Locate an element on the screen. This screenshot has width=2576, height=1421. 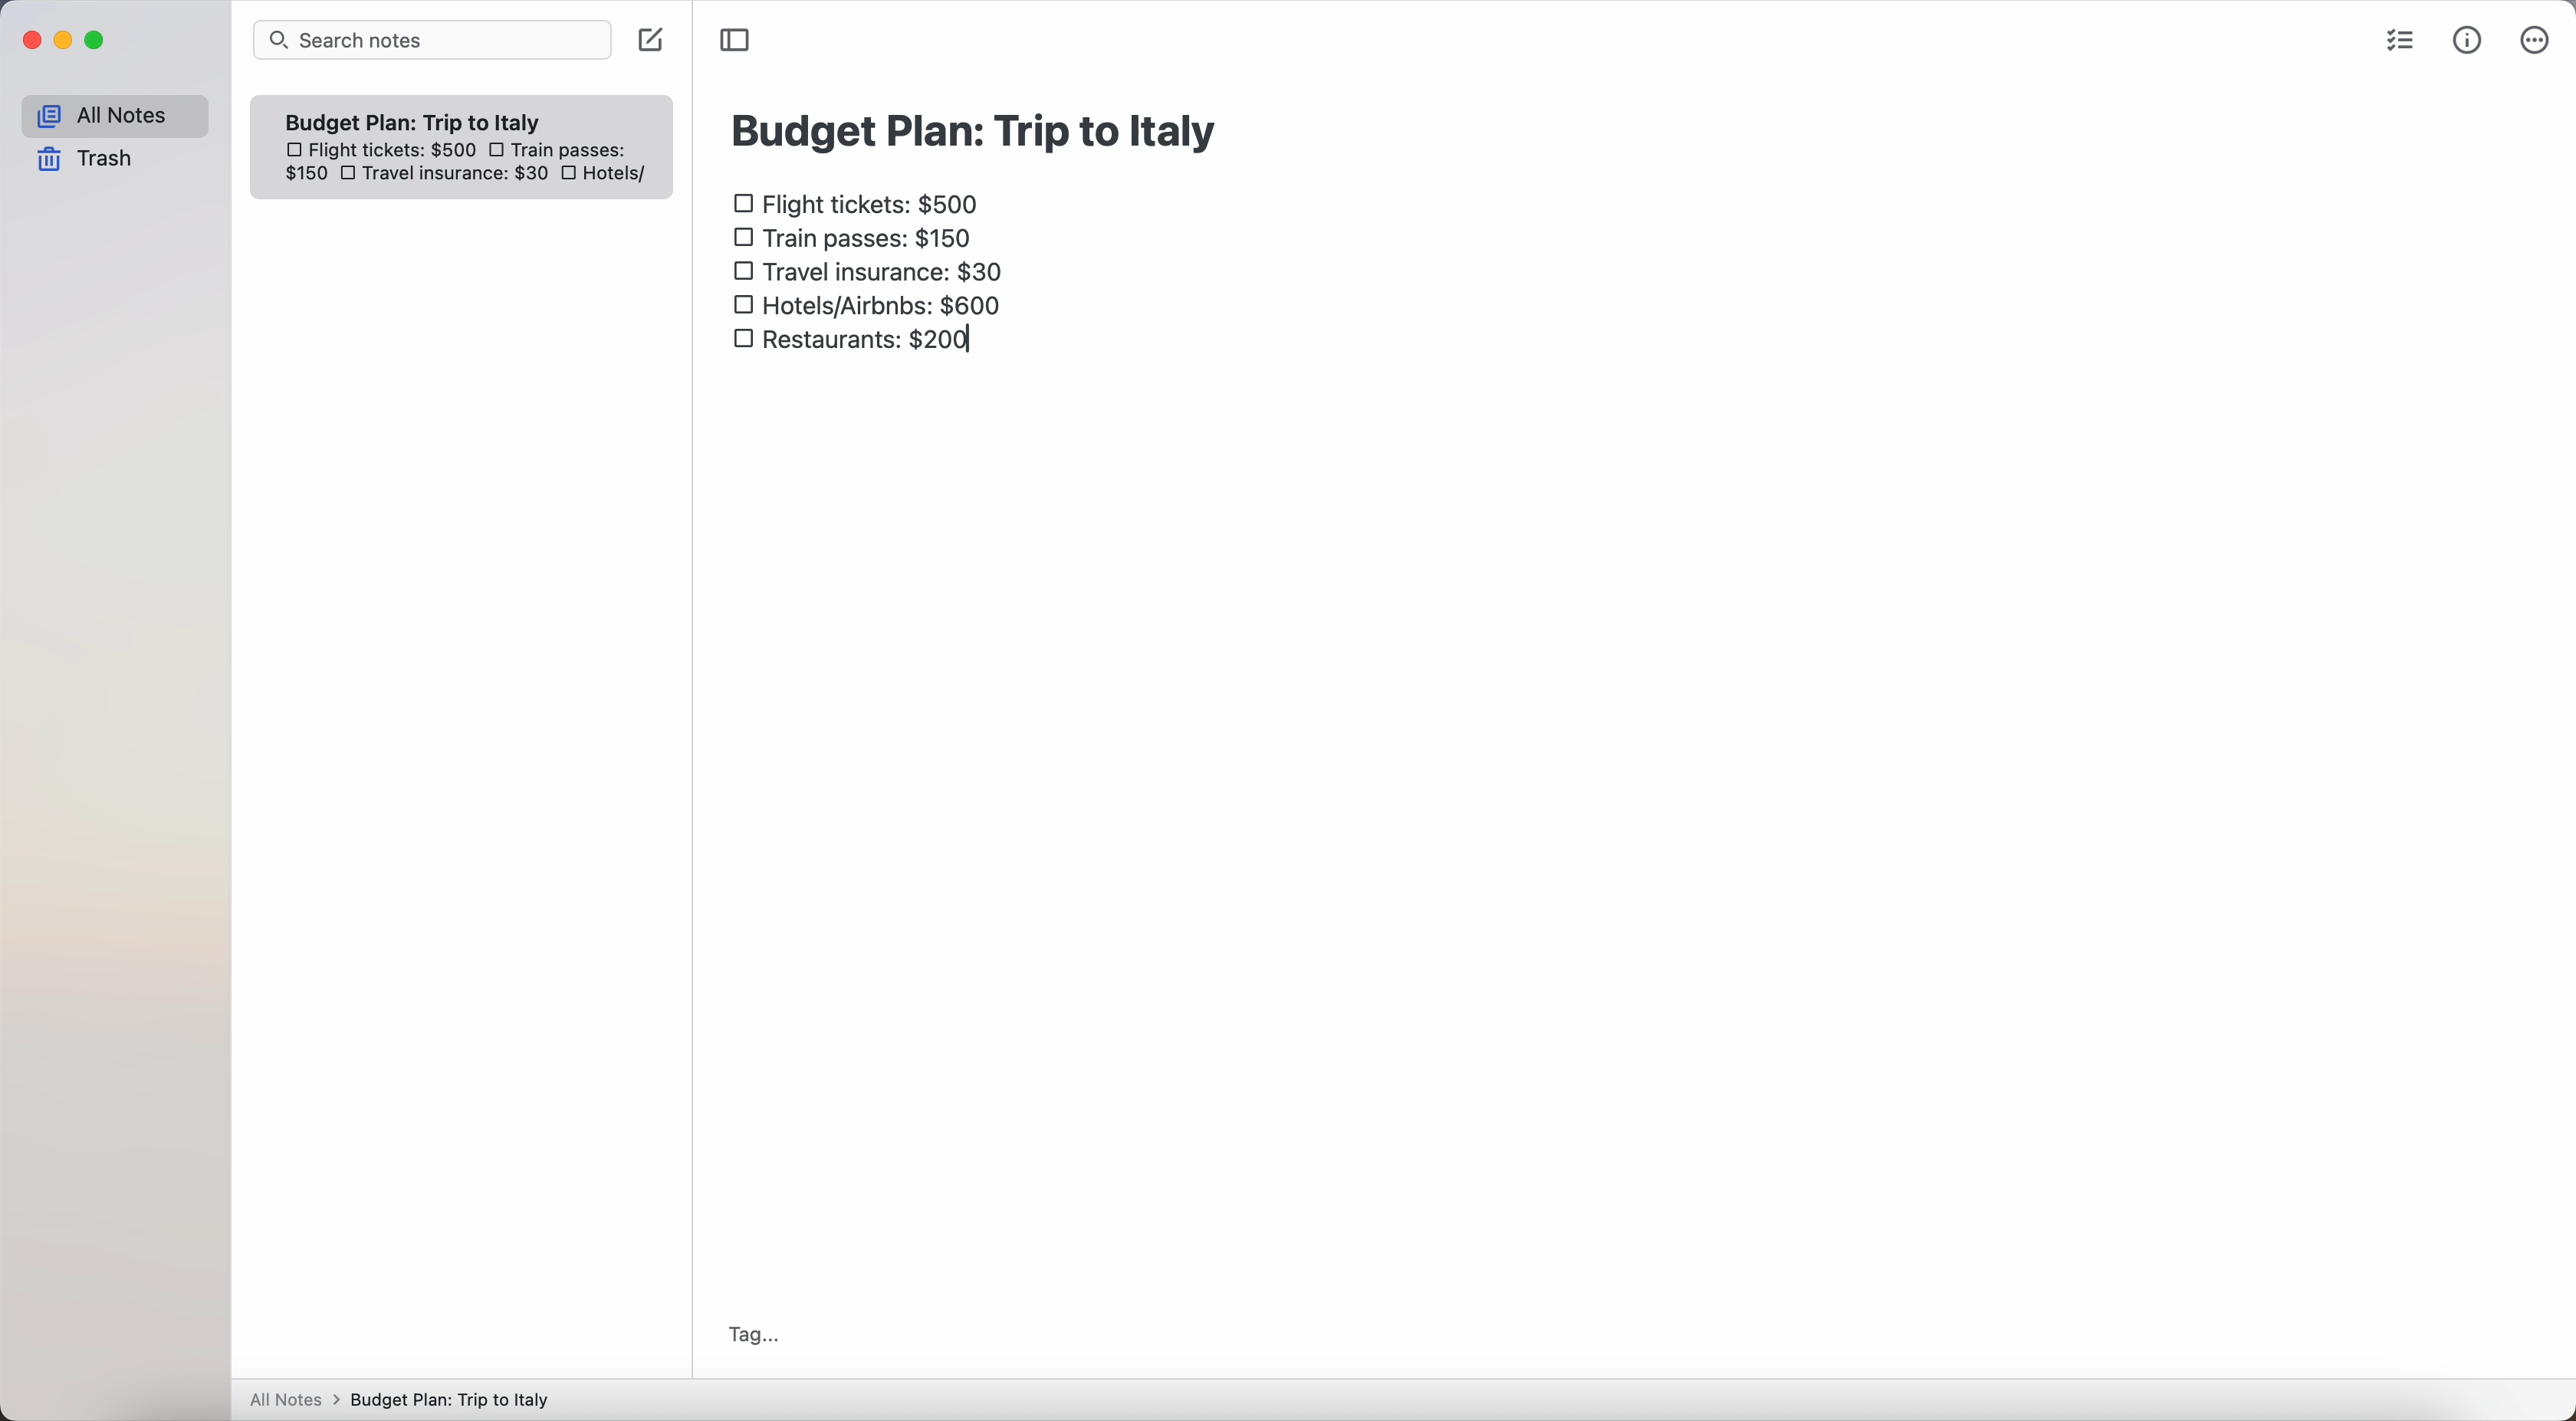
all notes is located at coordinates (113, 116).